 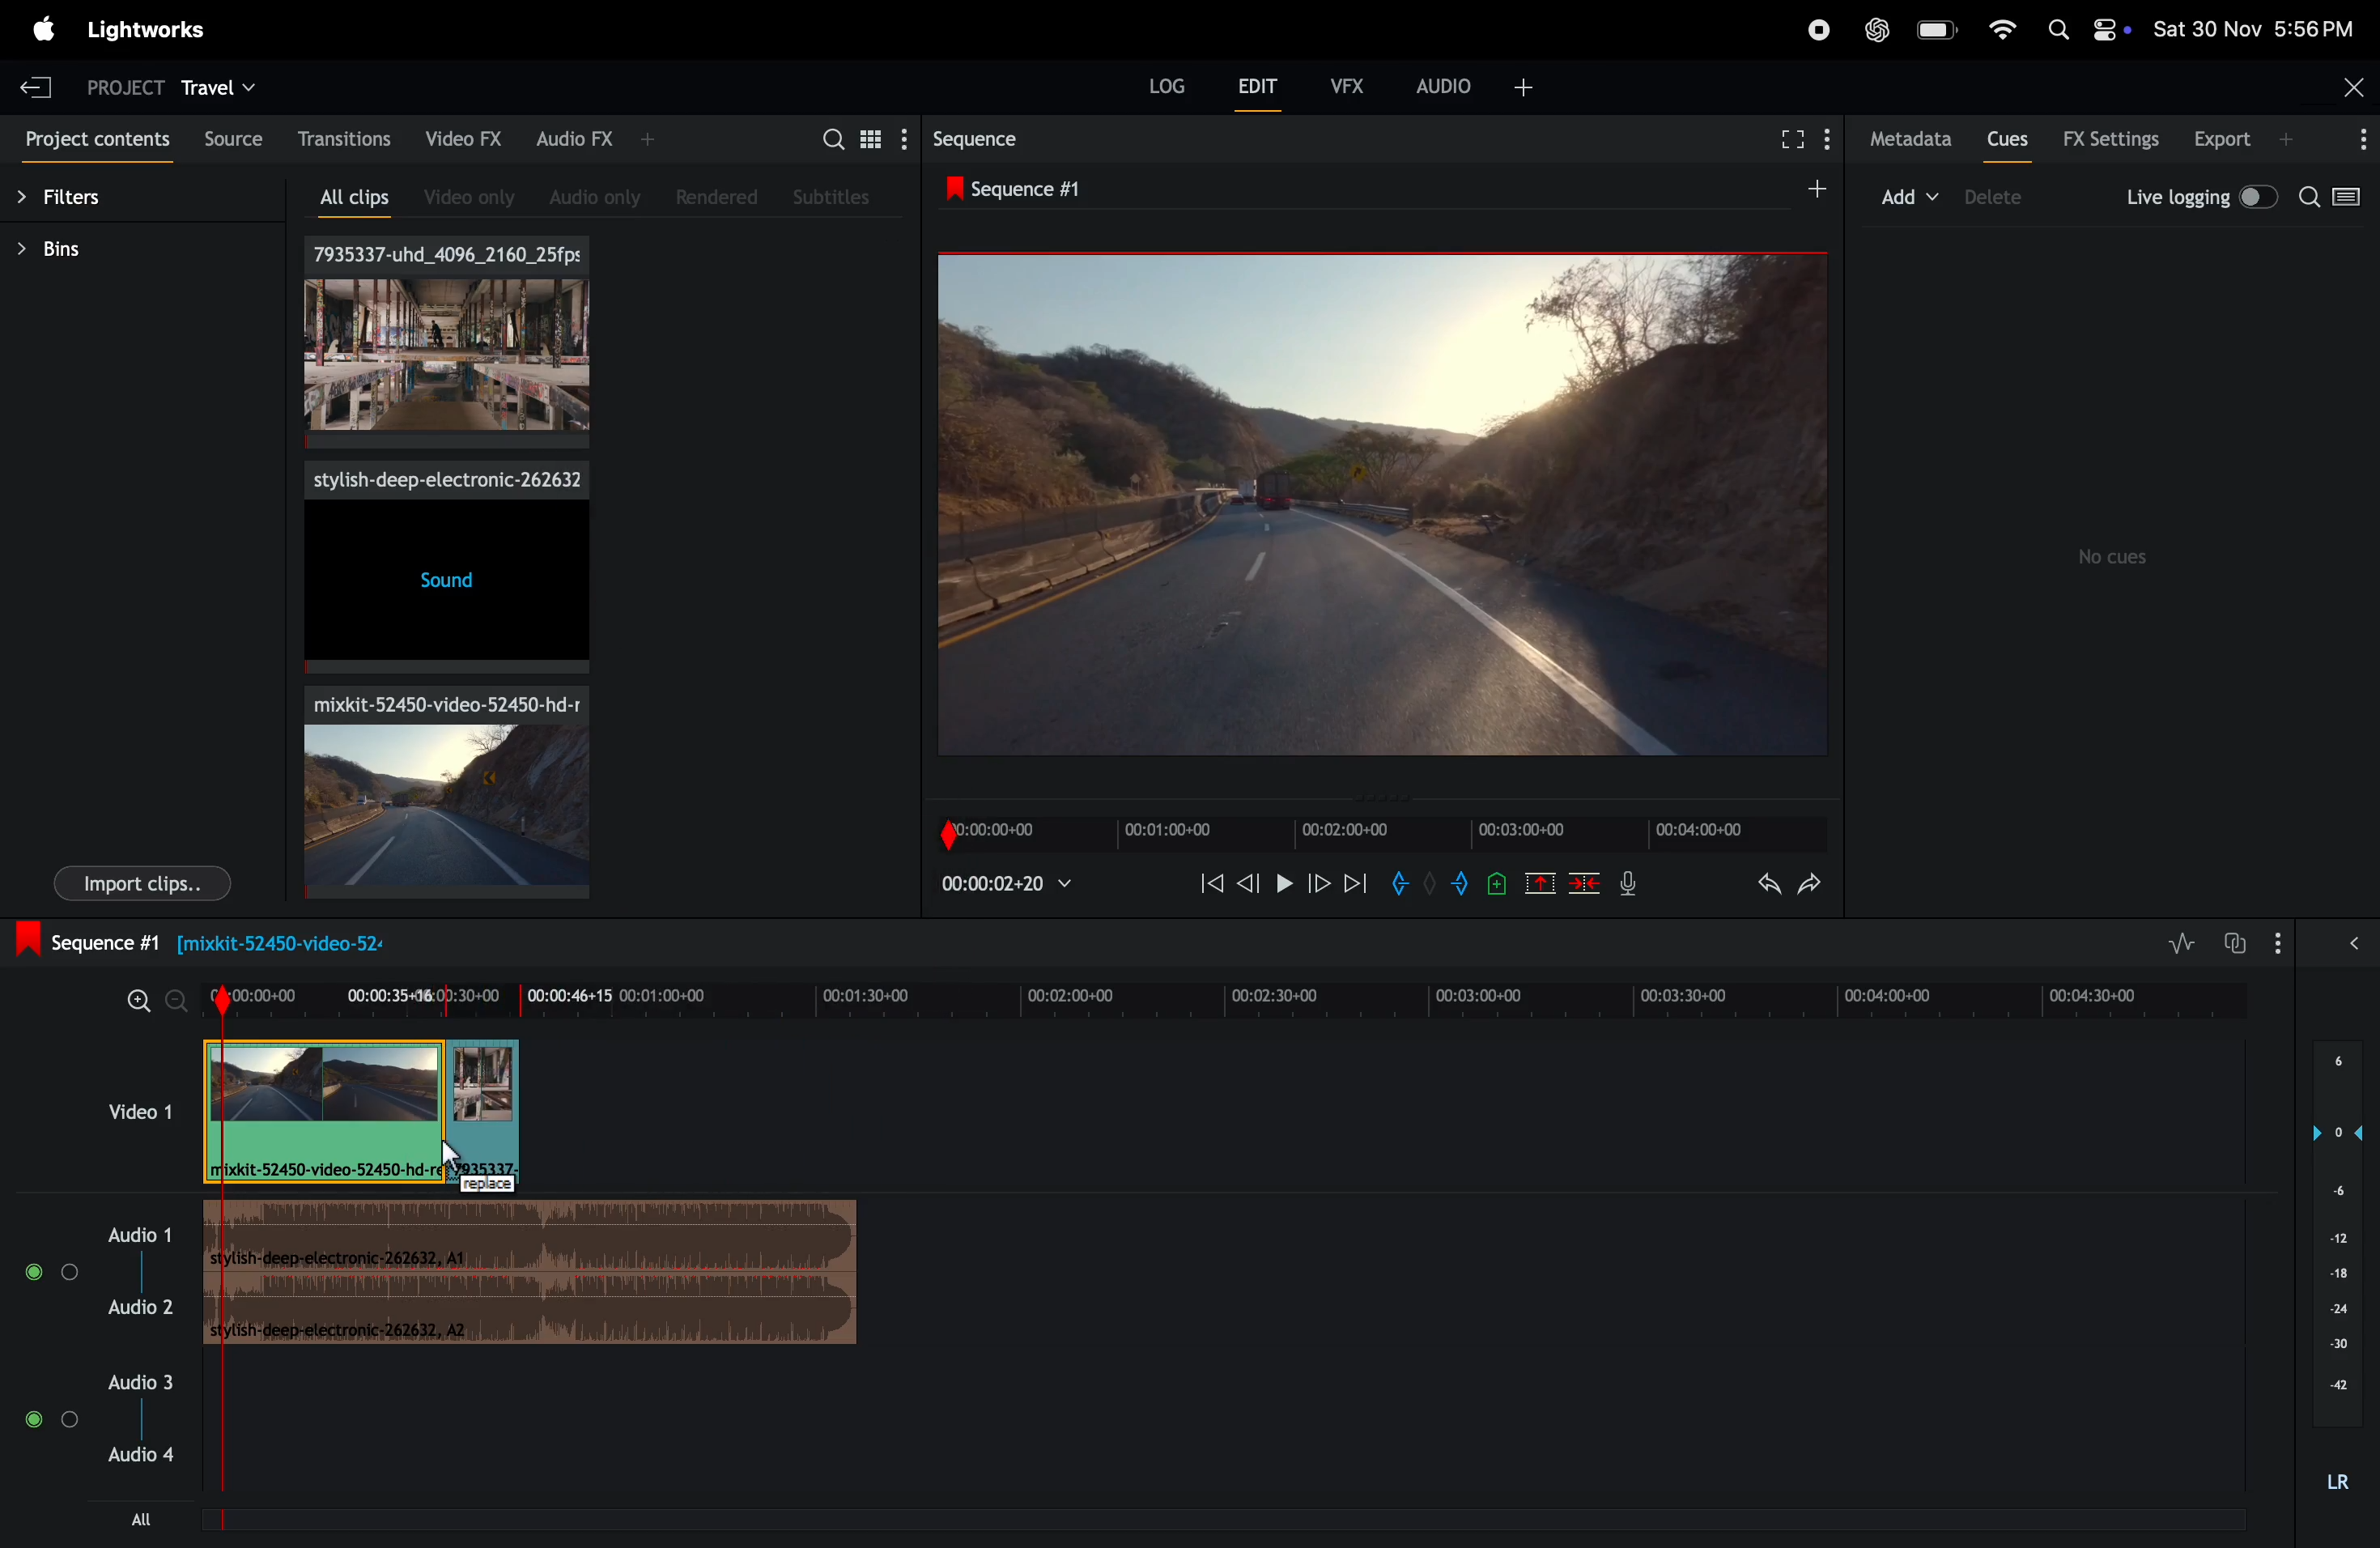 What do you see at coordinates (1021, 191) in the screenshot?
I see `sequence #1` at bounding box center [1021, 191].